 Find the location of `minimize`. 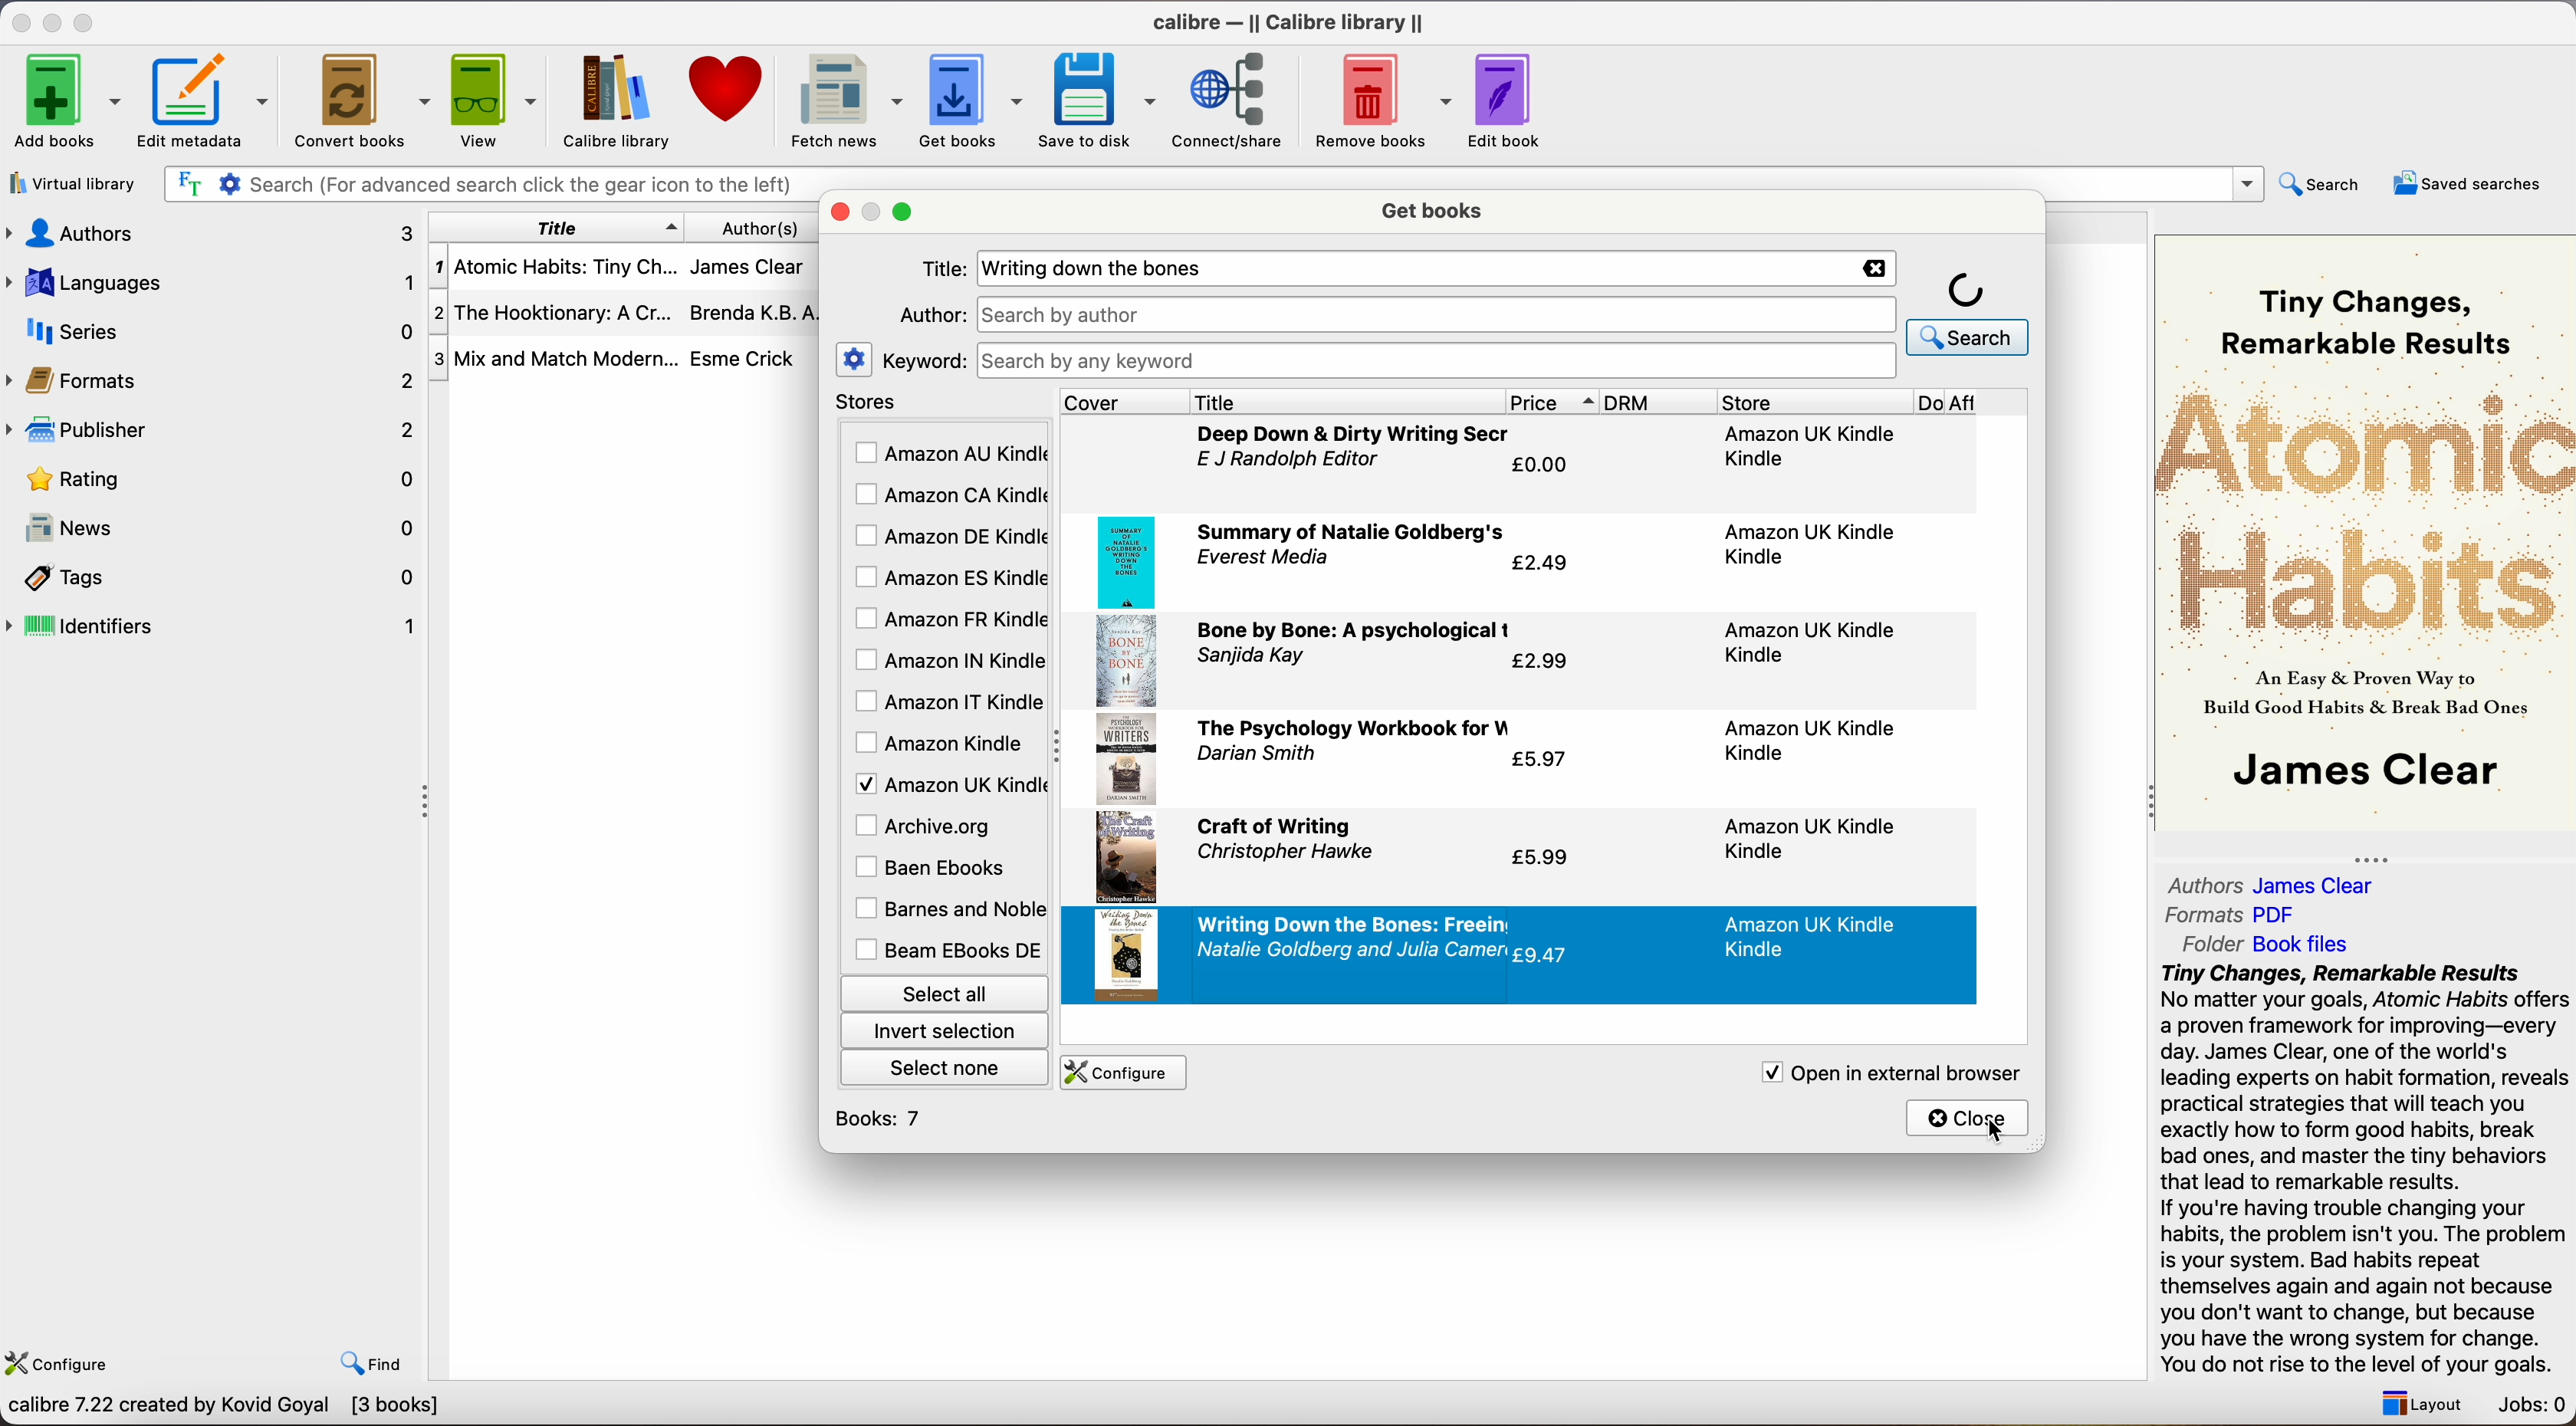

minimize is located at coordinates (56, 21).